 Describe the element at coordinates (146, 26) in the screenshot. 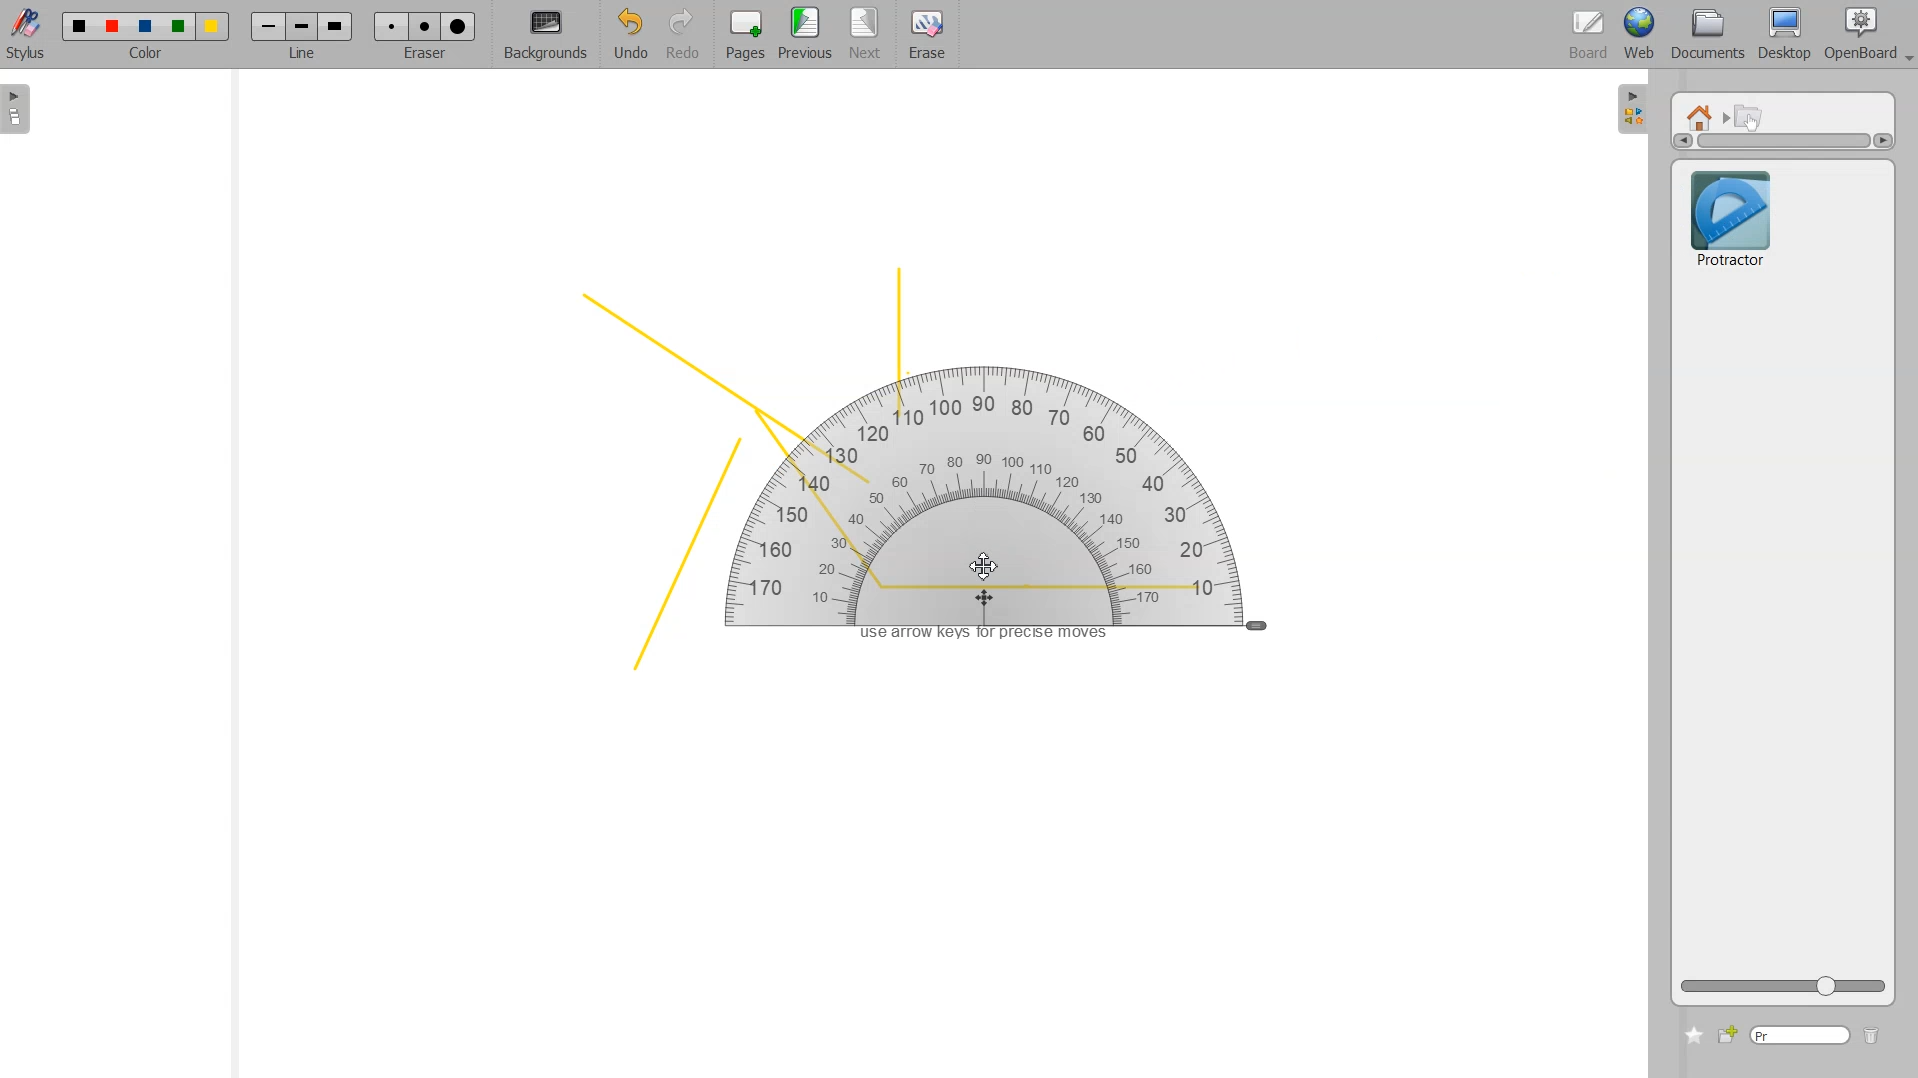

I see `Color` at that location.